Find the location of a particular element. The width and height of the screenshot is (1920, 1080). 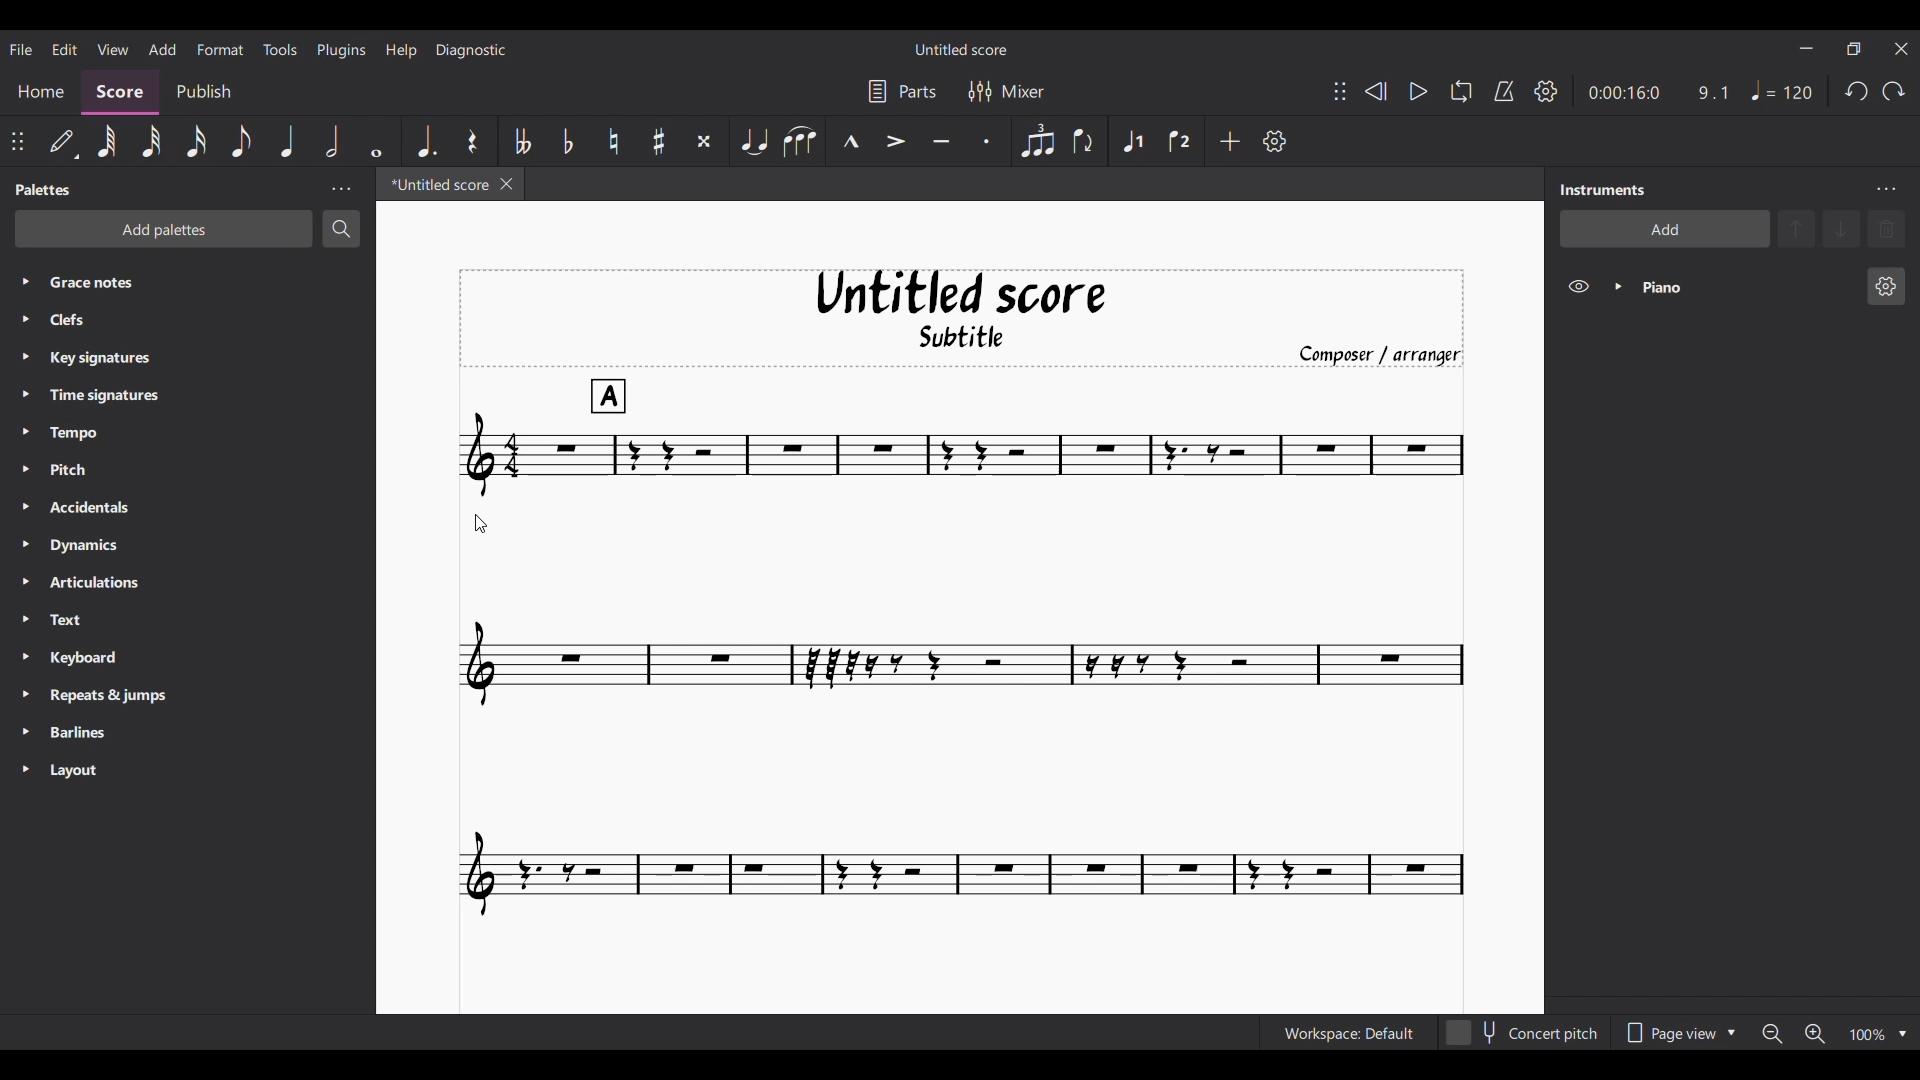

Panel title is located at coordinates (1607, 190).